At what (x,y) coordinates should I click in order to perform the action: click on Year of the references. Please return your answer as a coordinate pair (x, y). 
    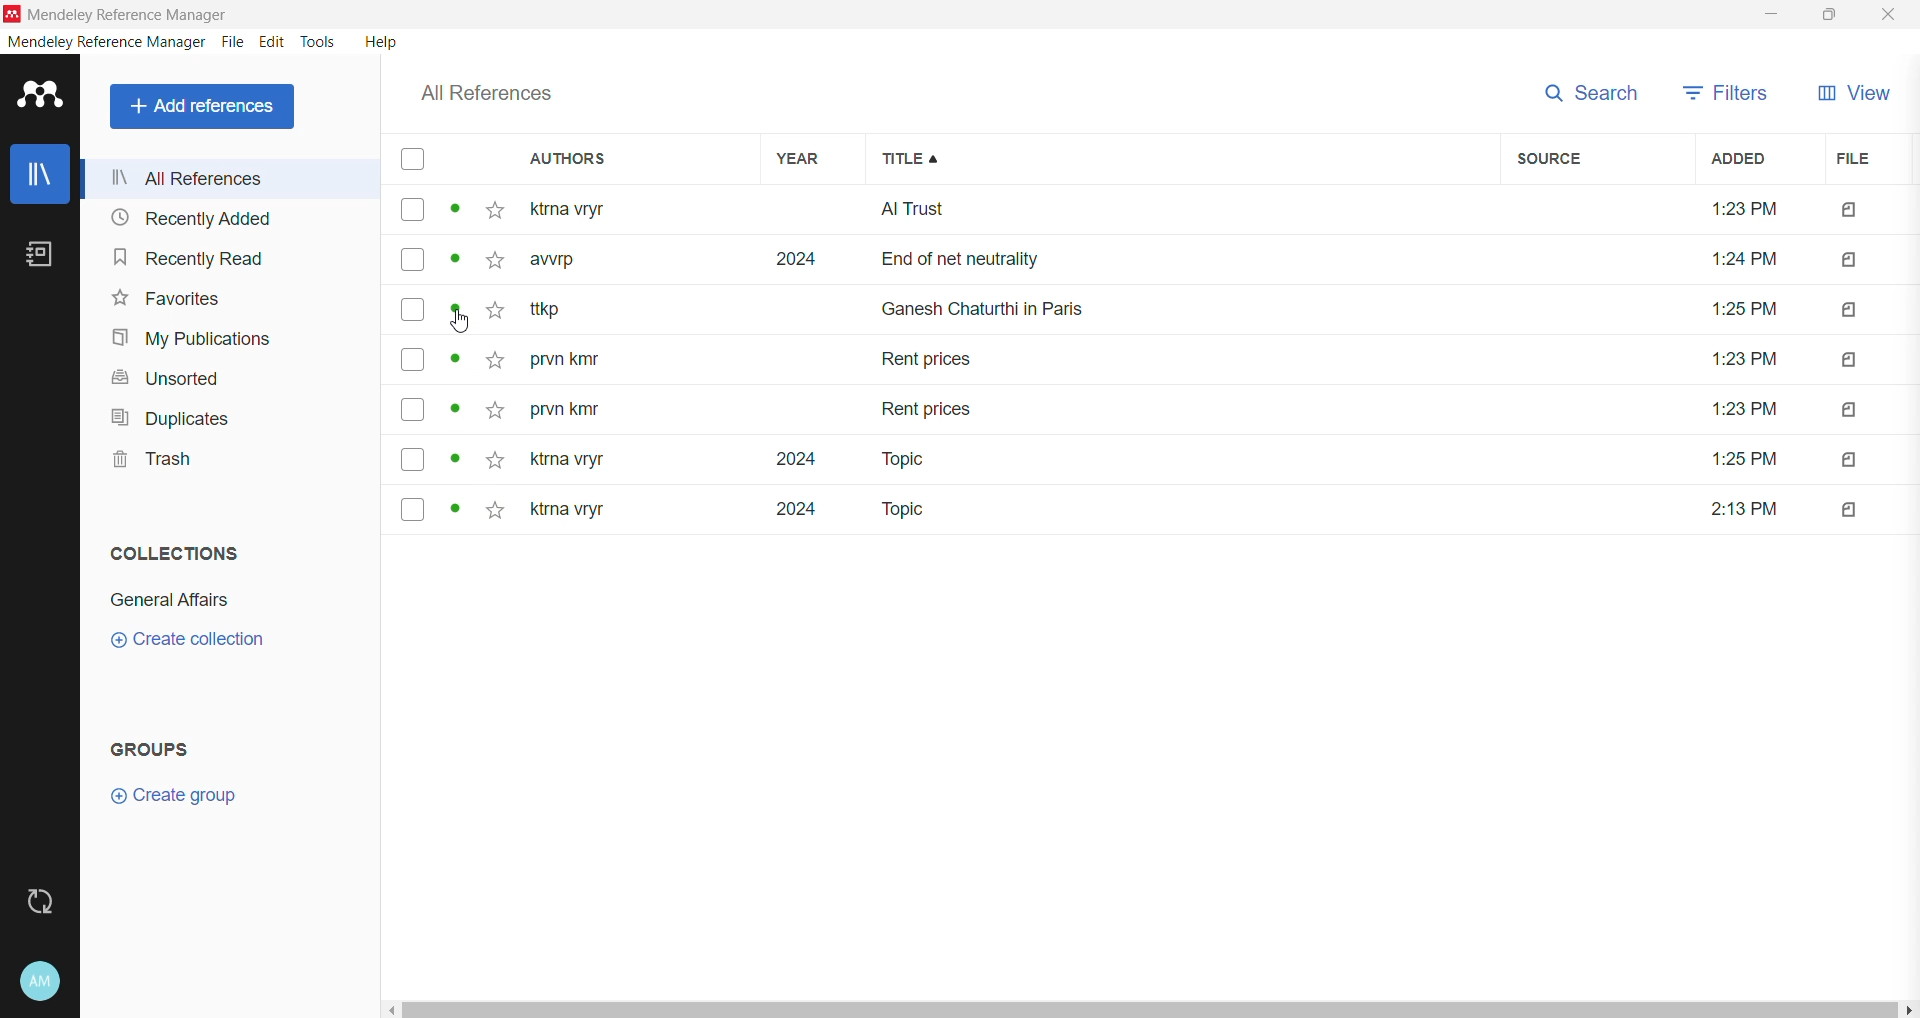
    Looking at the image, I should click on (813, 359).